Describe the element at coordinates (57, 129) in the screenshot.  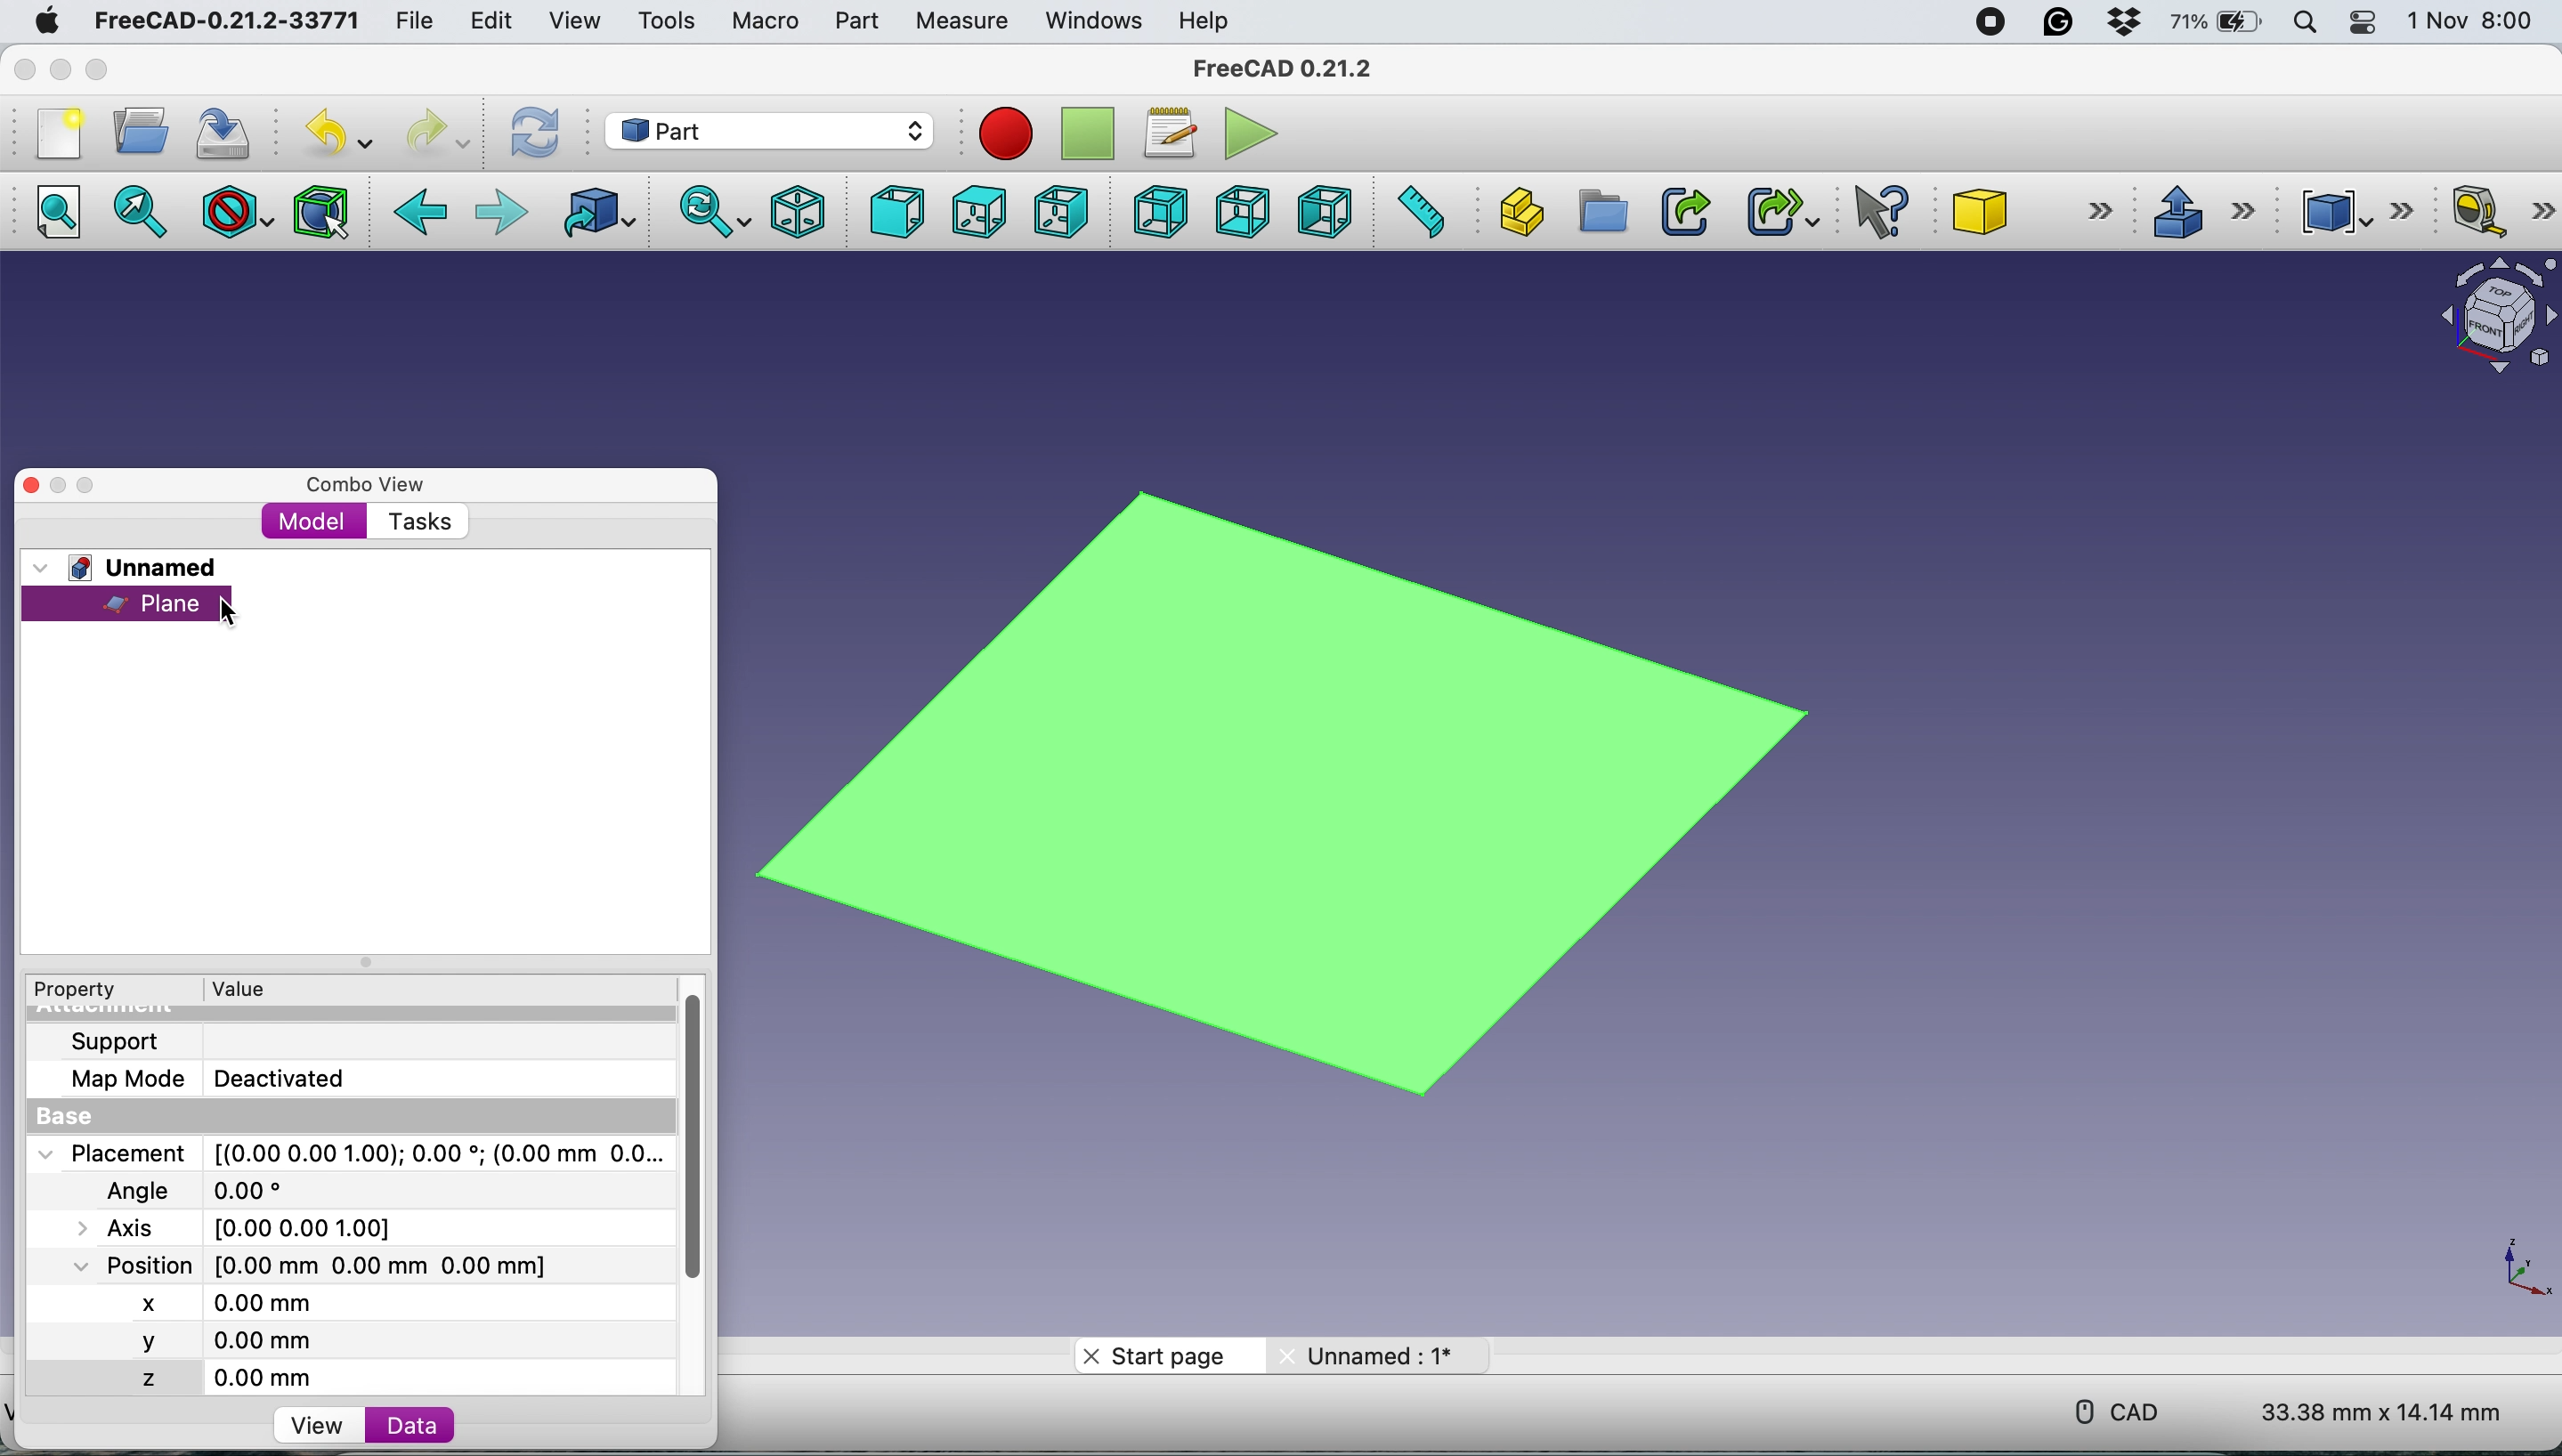
I see `new` at that location.